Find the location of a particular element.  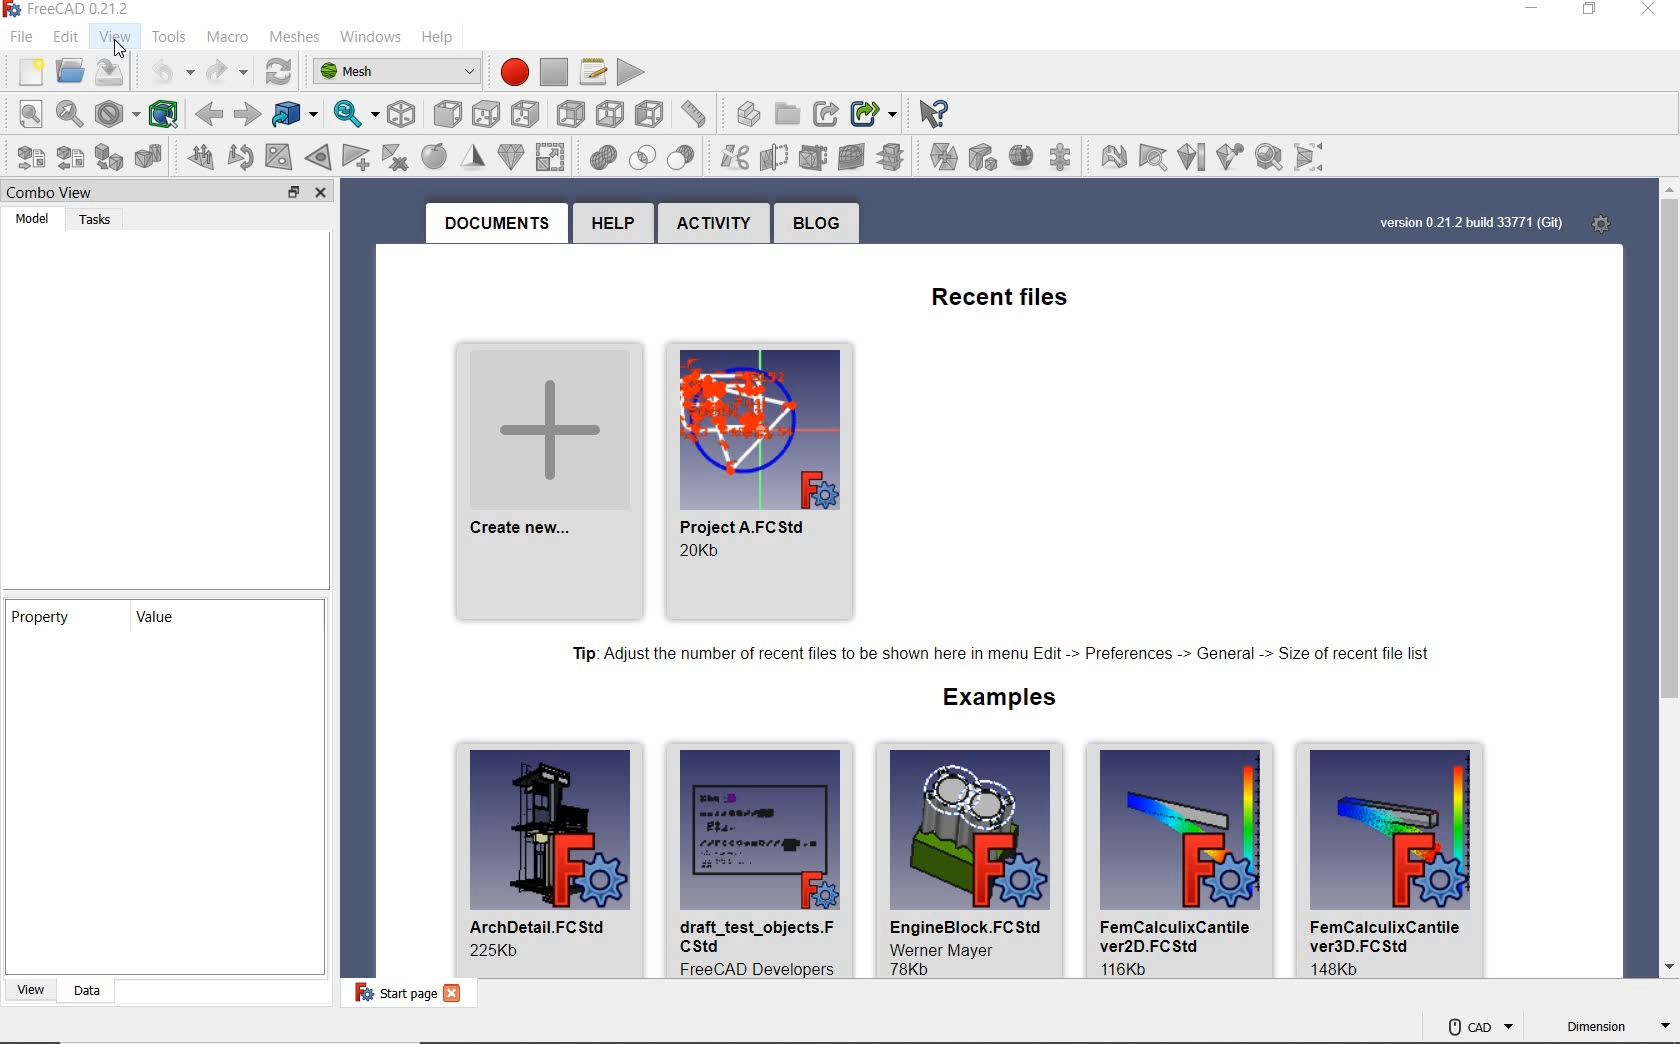

system name is located at coordinates (70, 10).